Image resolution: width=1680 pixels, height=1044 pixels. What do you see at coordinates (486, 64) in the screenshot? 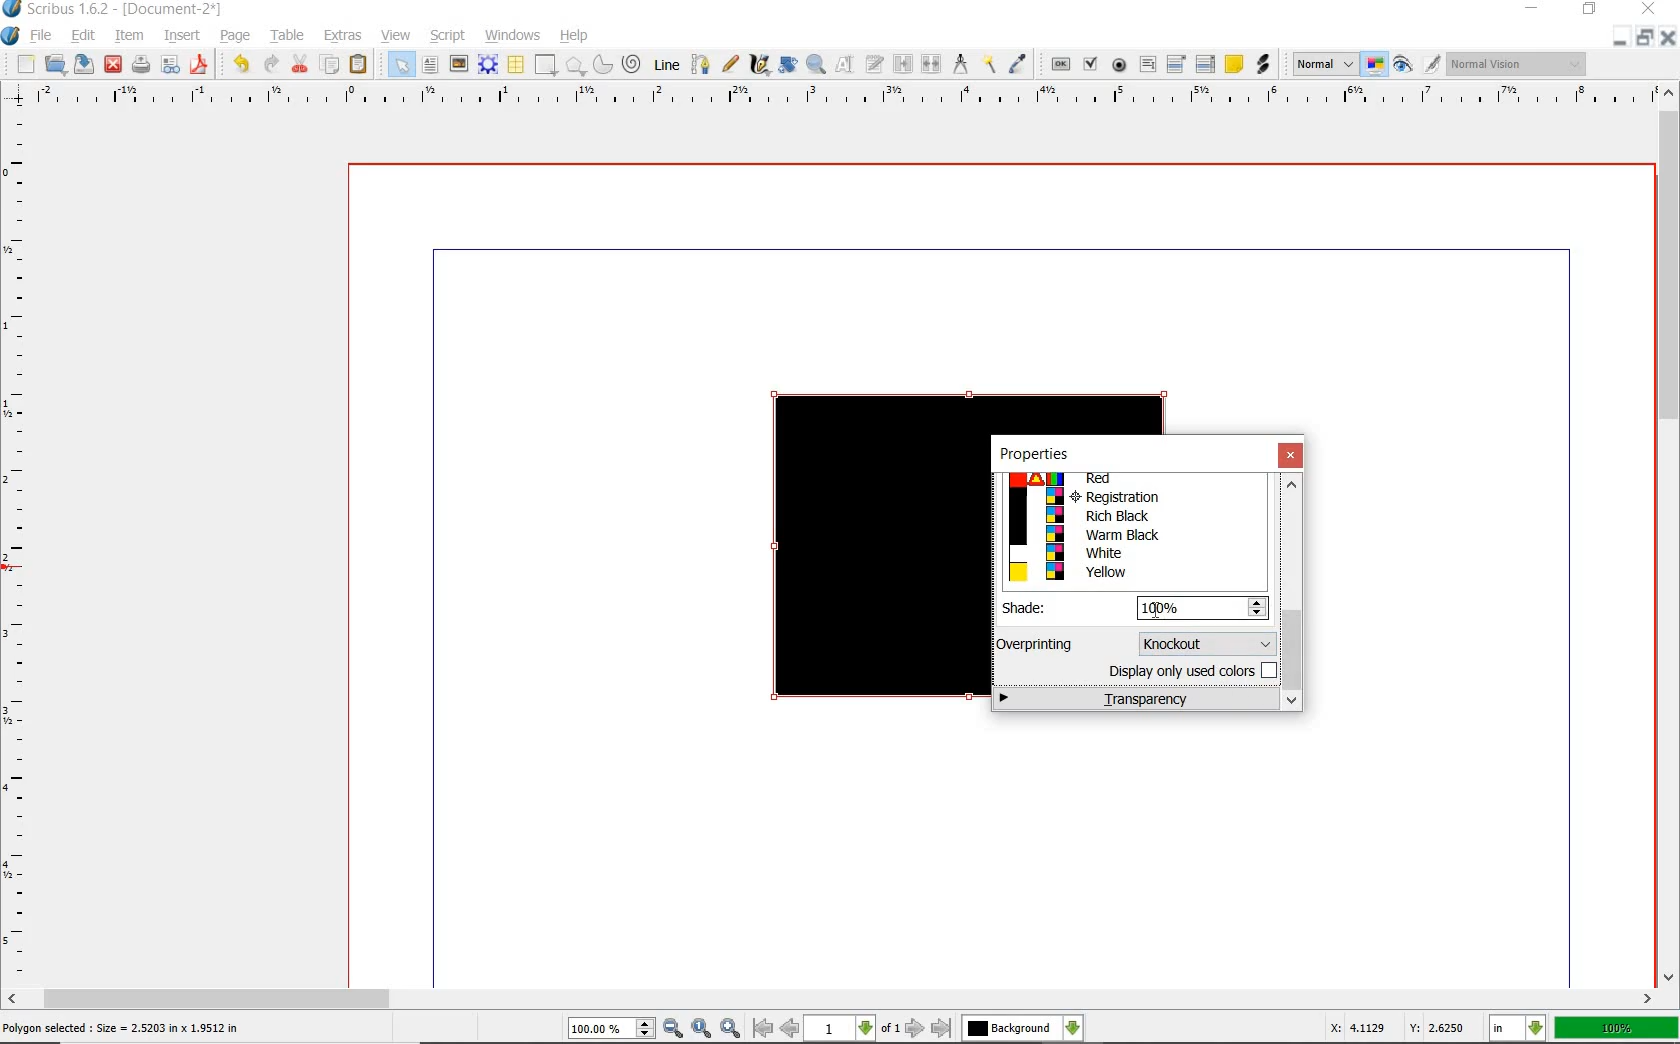
I see `render frame` at bounding box center [486, 64].